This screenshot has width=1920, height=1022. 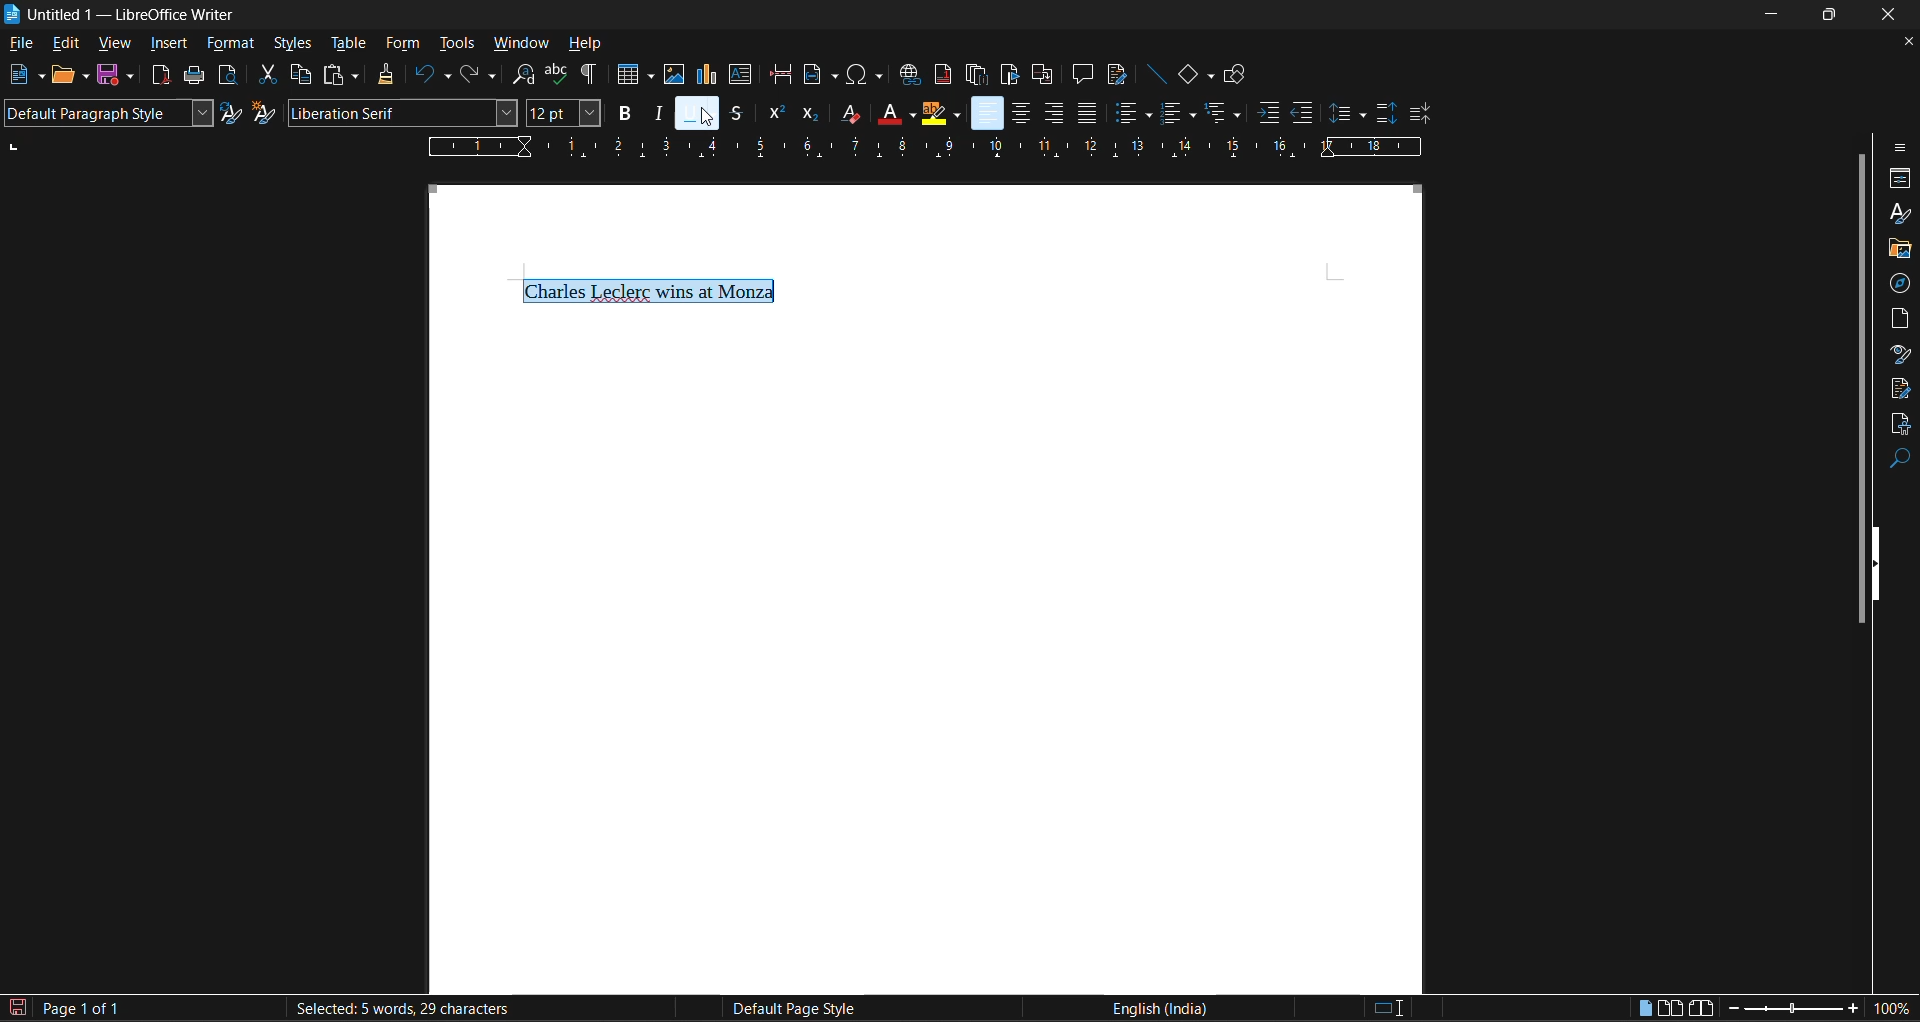 I want to click on zoom slider, so click(x=1791, y=1011).